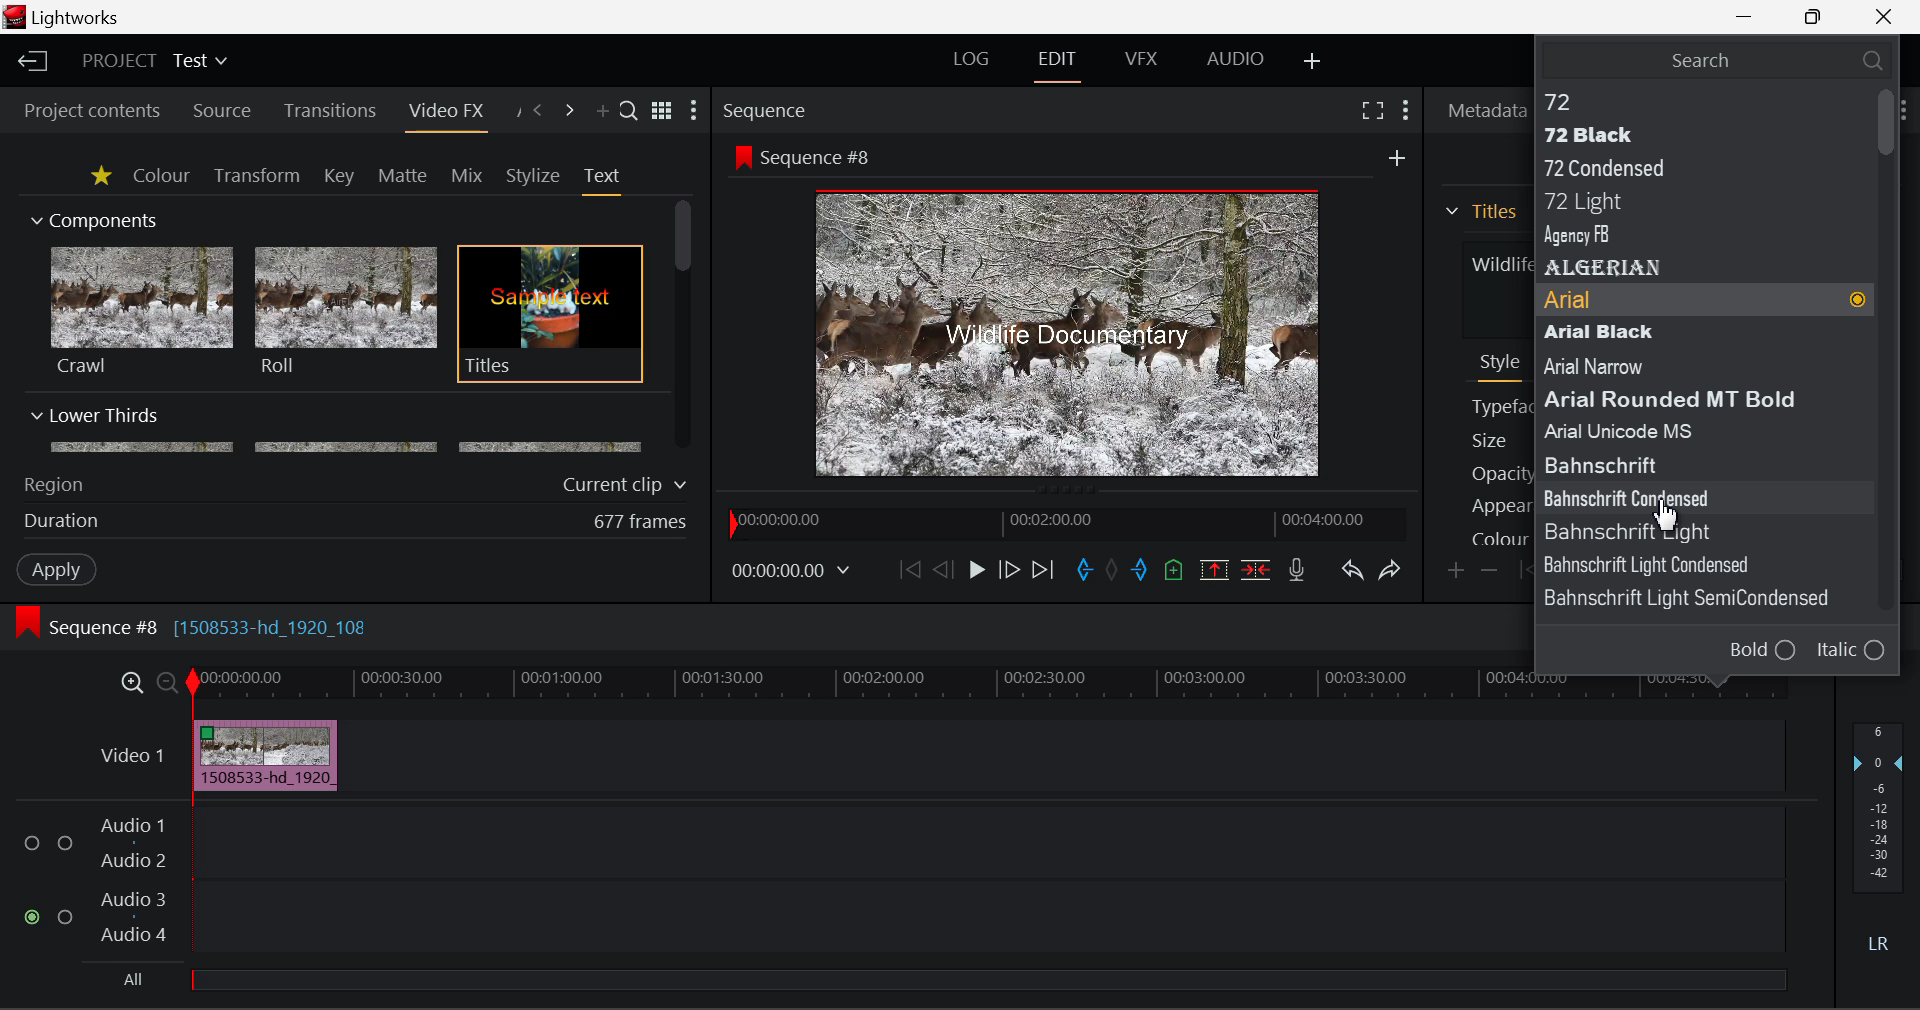 Image resolution: width=1920 pixels, height=1010 pixels. Describe the element at coordinates (1645, 462) in the screenshot. I see `Bahnschrift` at that location.